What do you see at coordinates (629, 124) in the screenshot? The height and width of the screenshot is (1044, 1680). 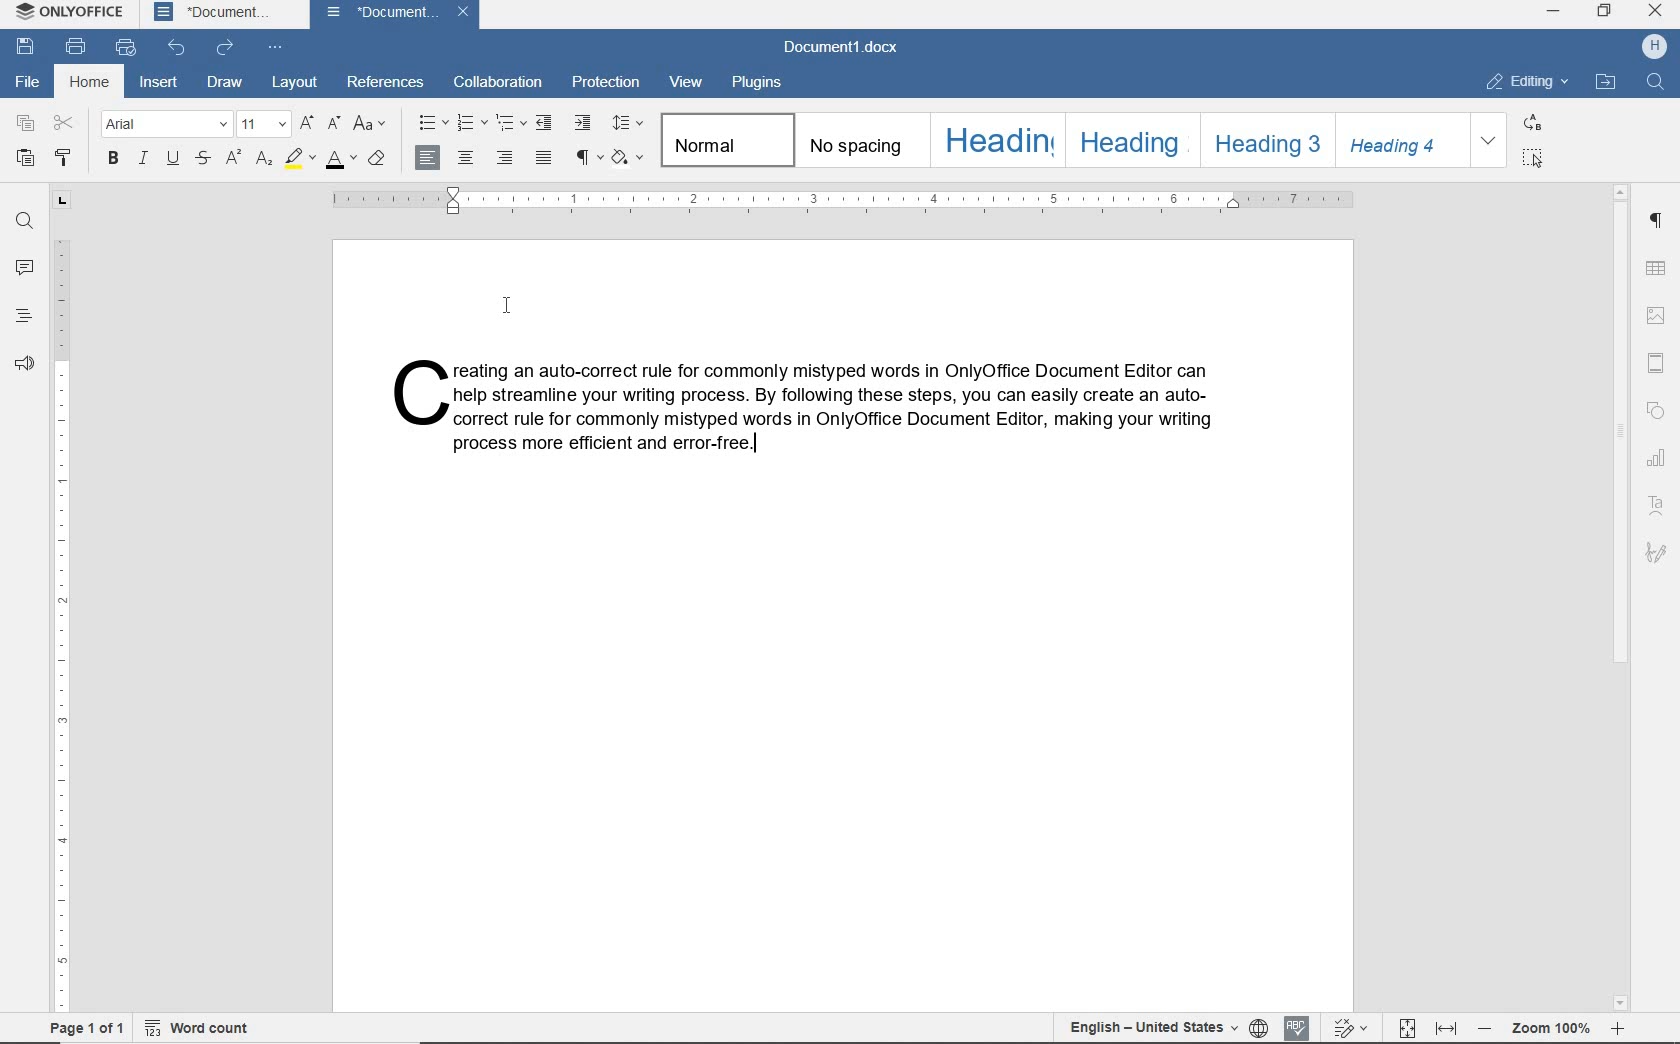 I see `PARAGRAPH LINE IN SPACING` at bounding box center [629, 124].